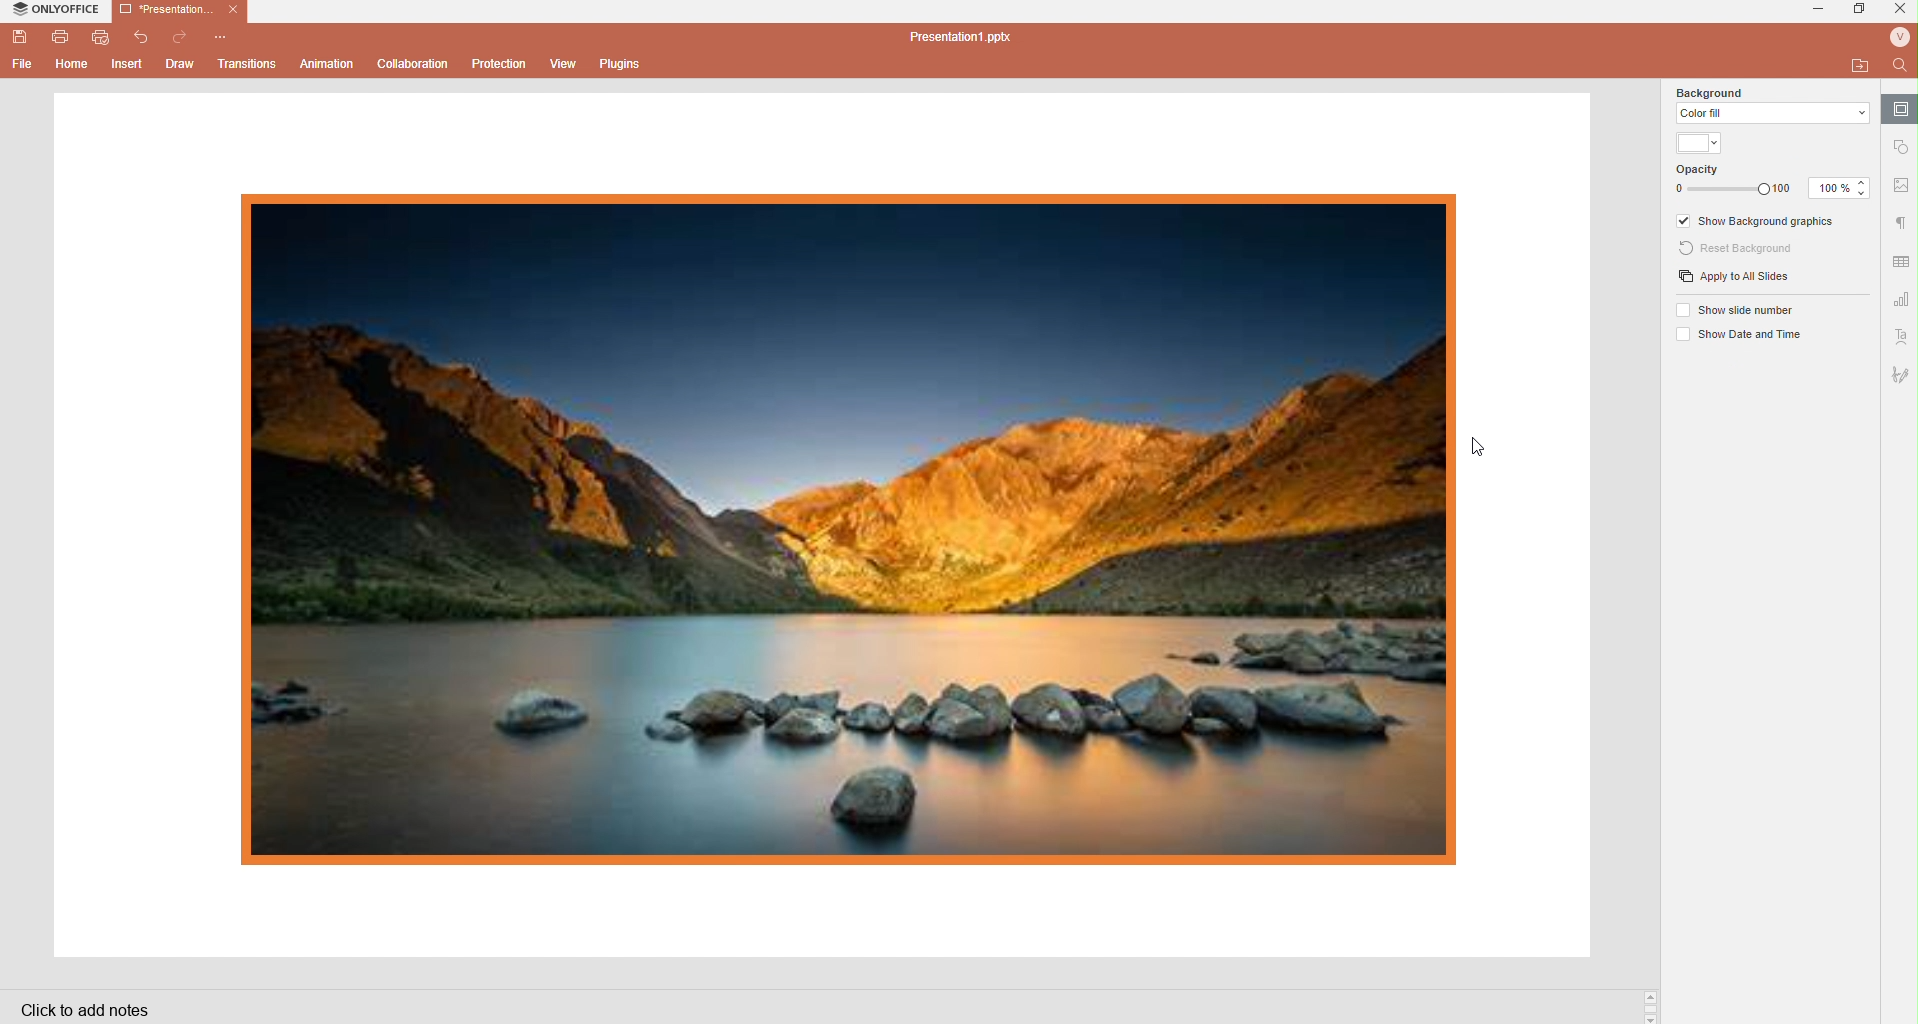 The image size is (1918, 1024). Describe the element at coordinates (1904, 184) in the screenshot. I see `Picture settings` at that location.